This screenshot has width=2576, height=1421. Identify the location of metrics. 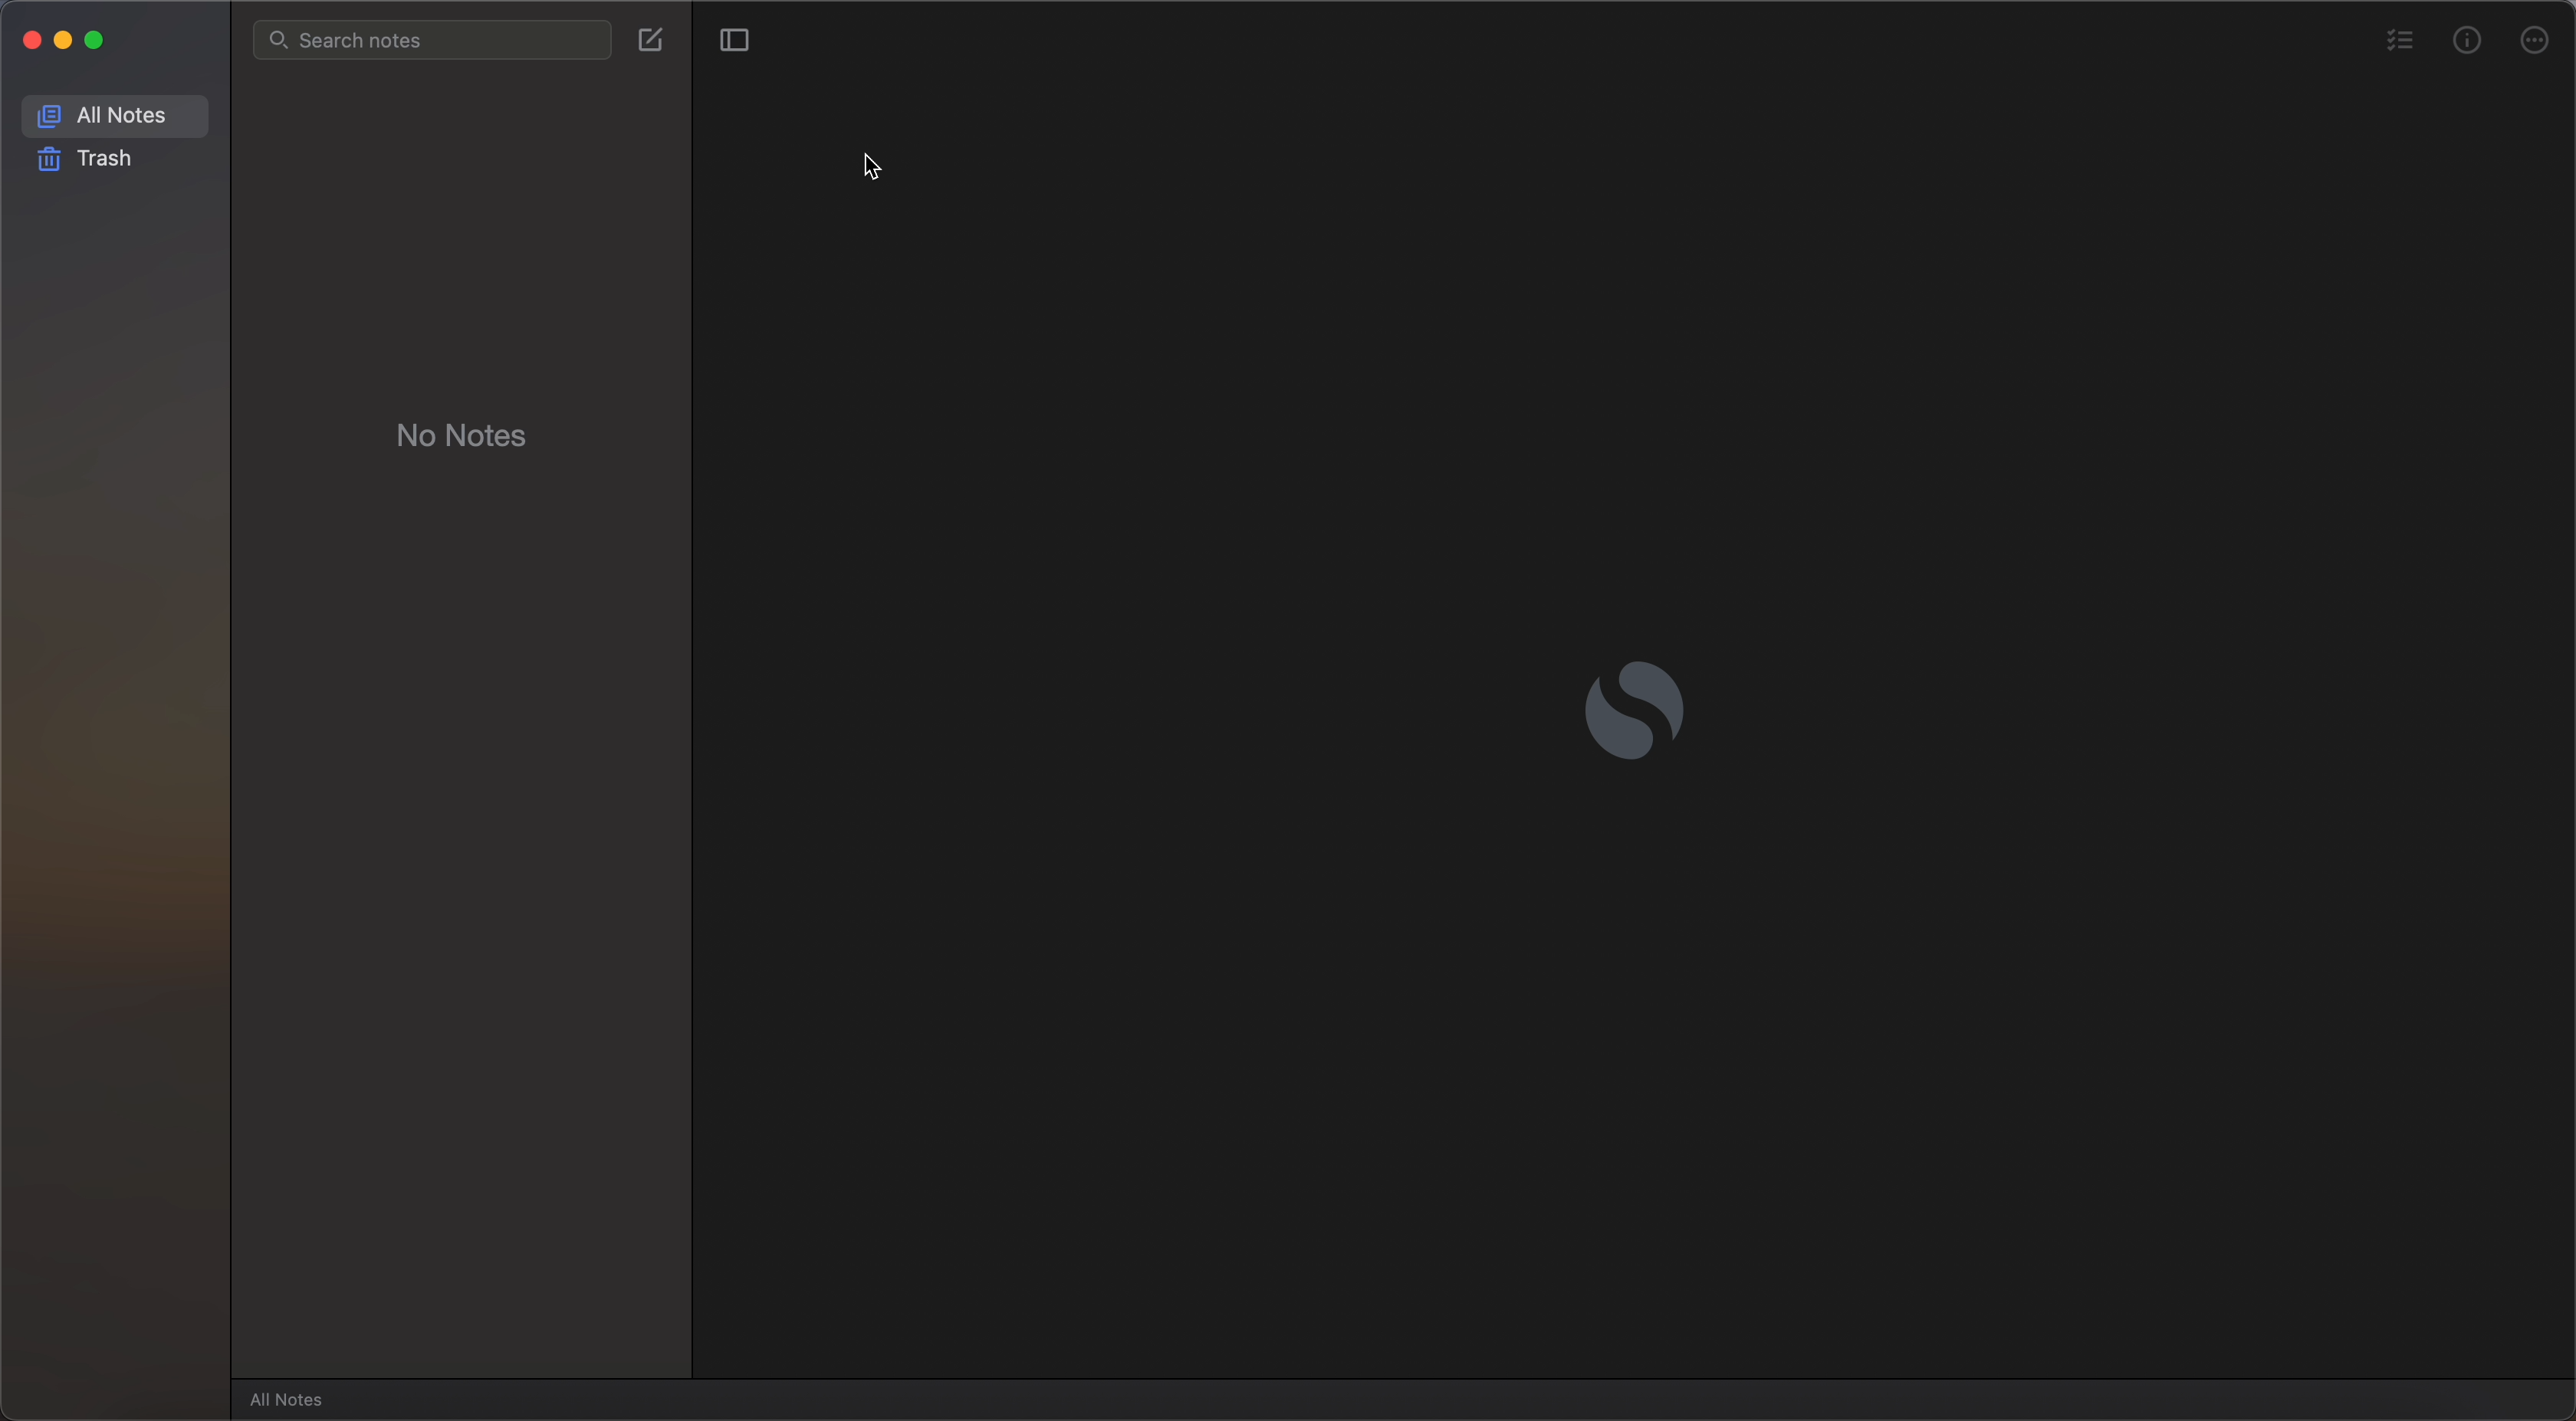
(2467, 39).